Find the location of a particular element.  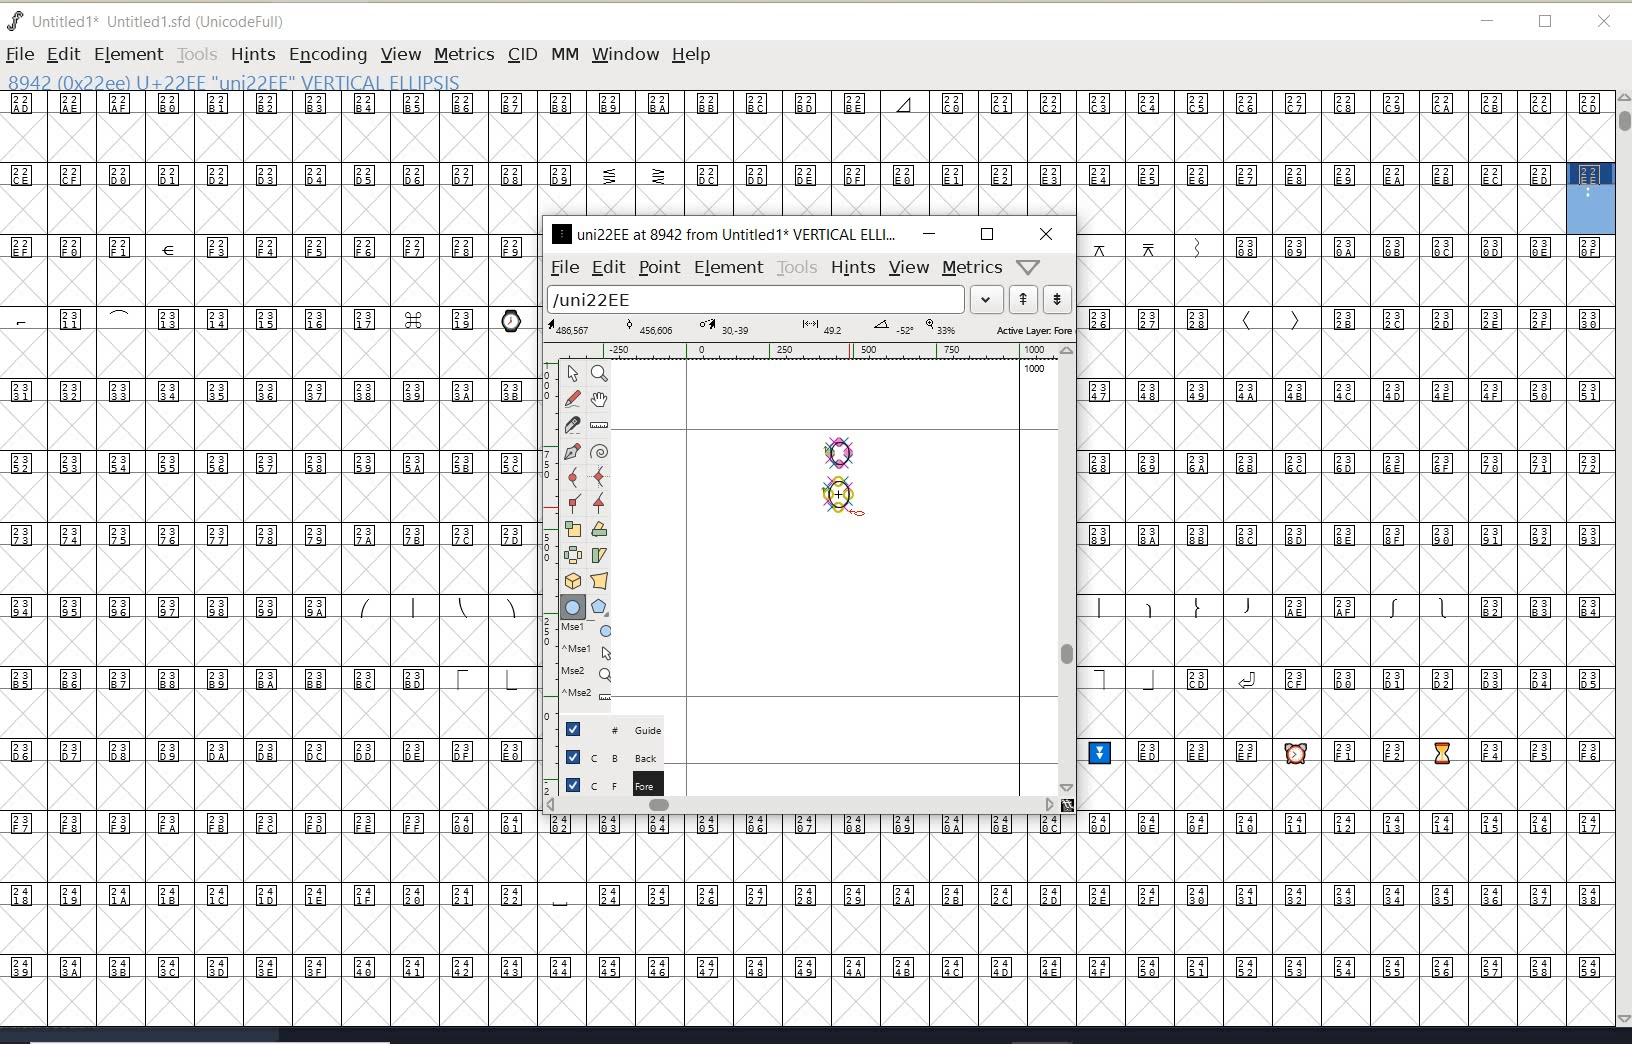

add a curve point is located at coordinates (577, 477).